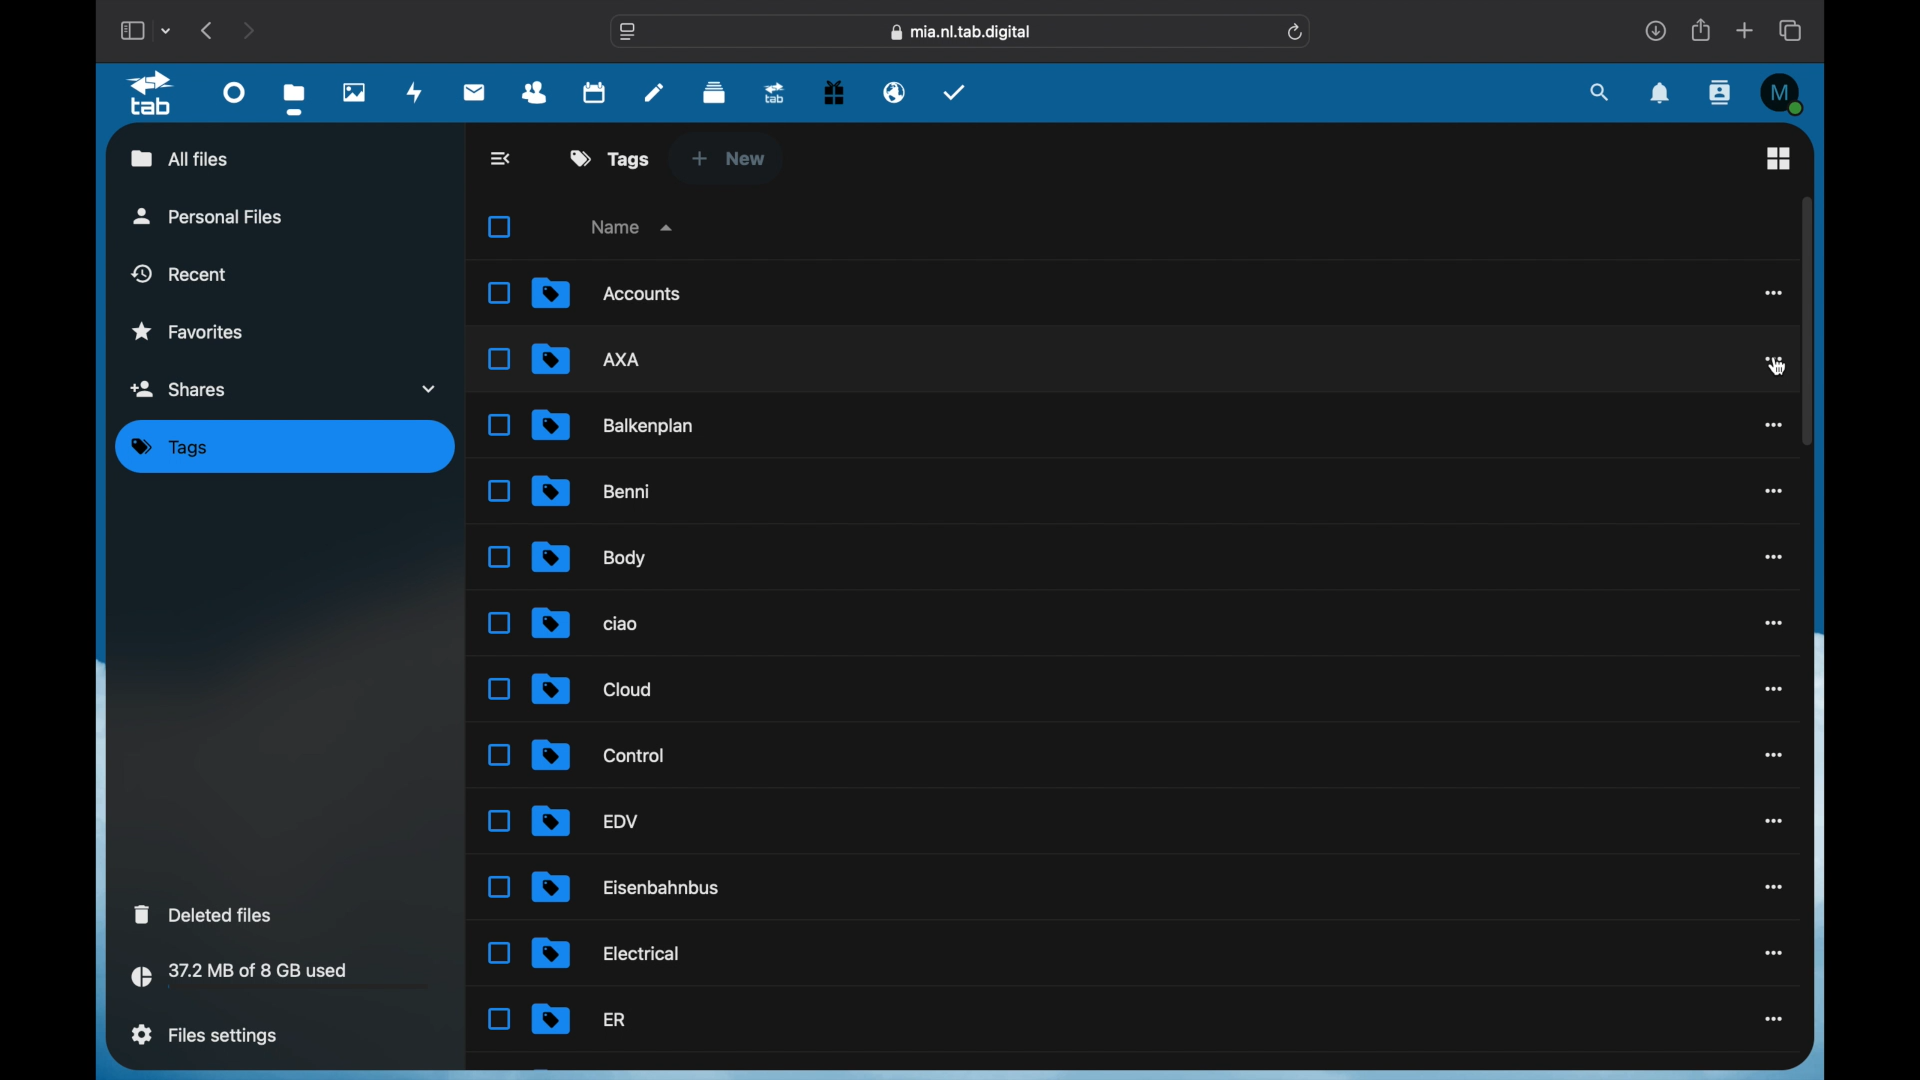  Describe the element at coordinates (1774, 690) in the screenshot. I see `more options` at that location.